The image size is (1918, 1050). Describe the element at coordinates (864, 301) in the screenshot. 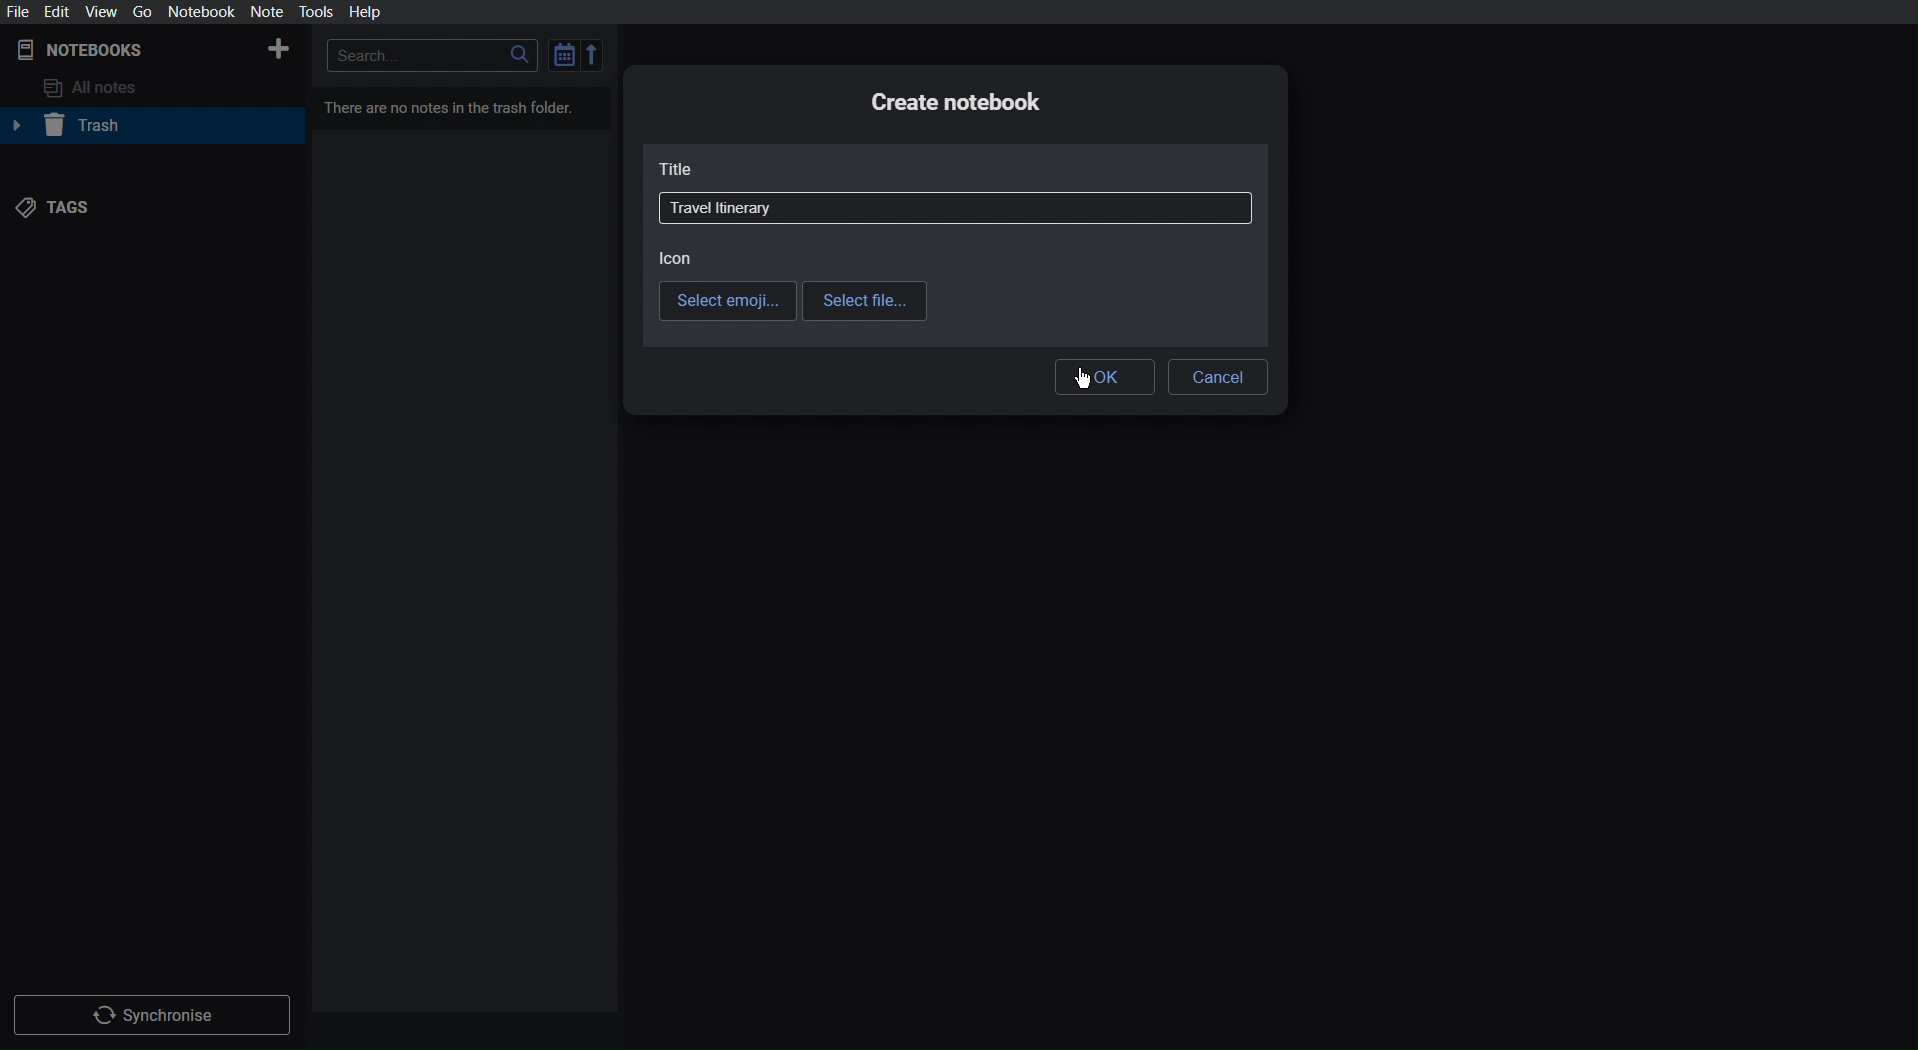

I see `Select file` at that location.